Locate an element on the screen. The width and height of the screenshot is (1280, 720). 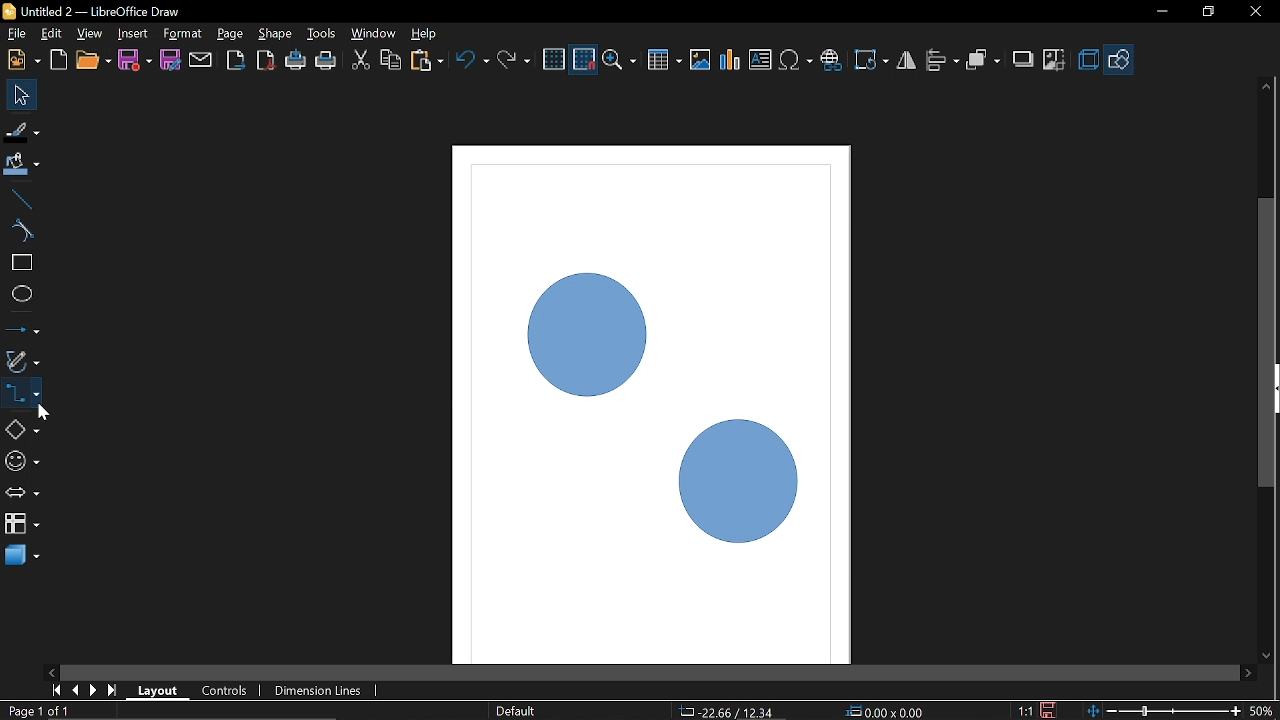
Control is located at coordinates (230, 691).